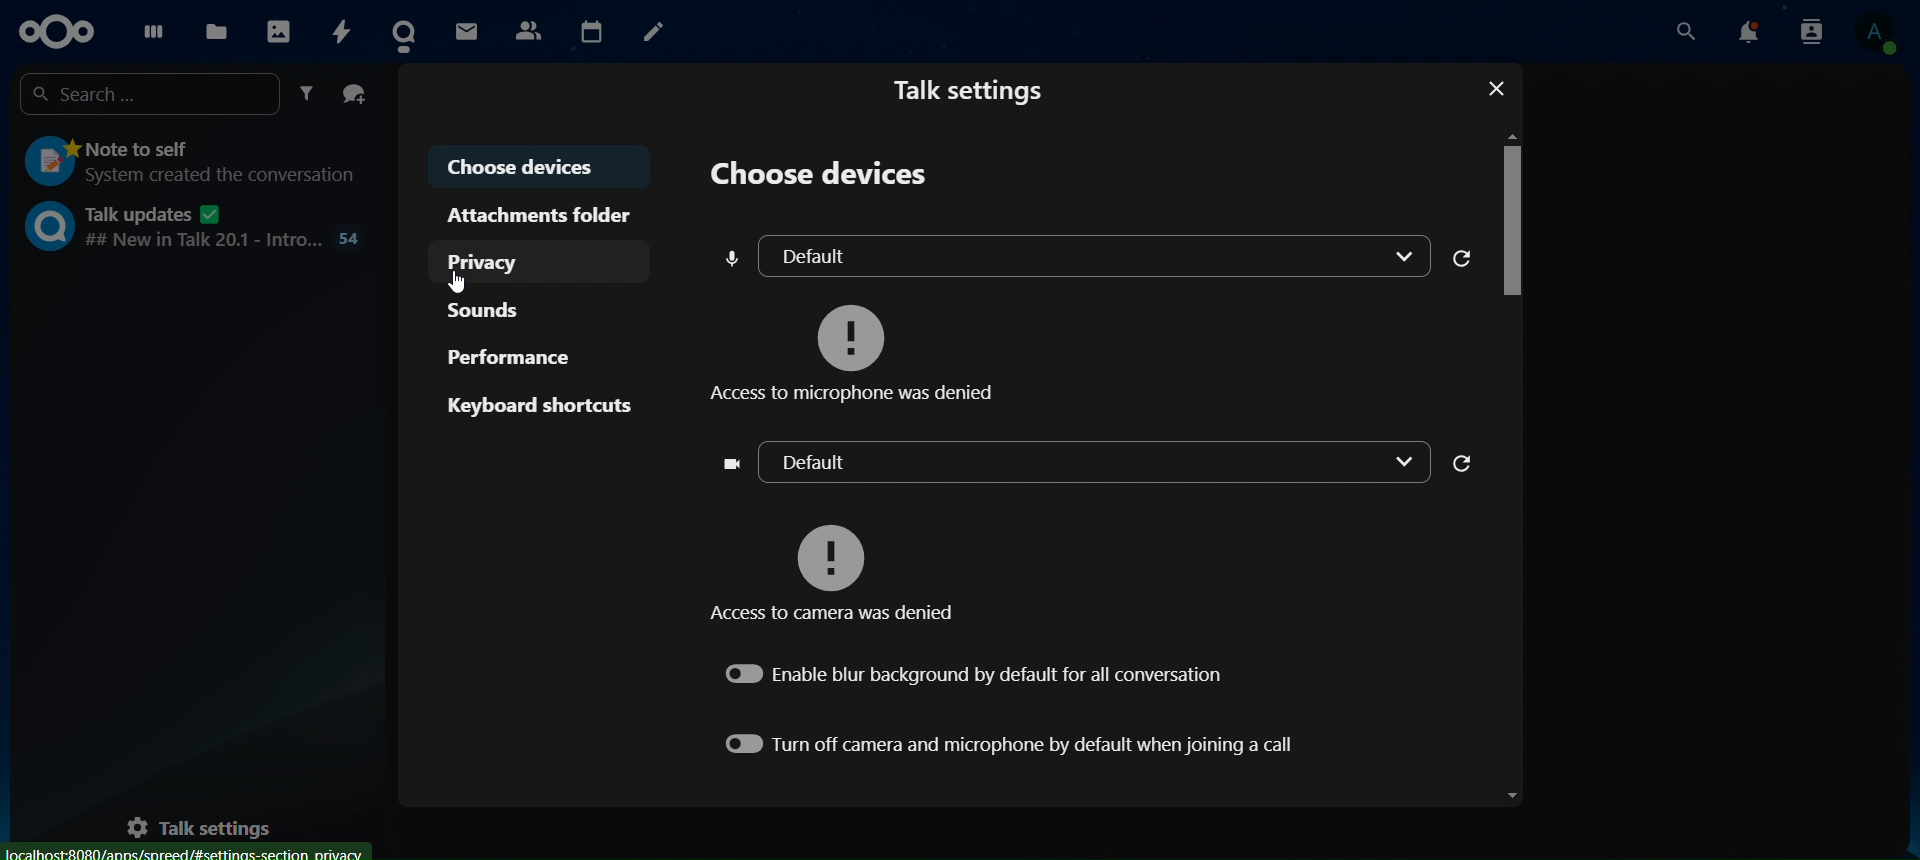 The image size is (1920, 860). Describe the element at coordinates (409, 32) in the screenshot. I see `contact` at that location.